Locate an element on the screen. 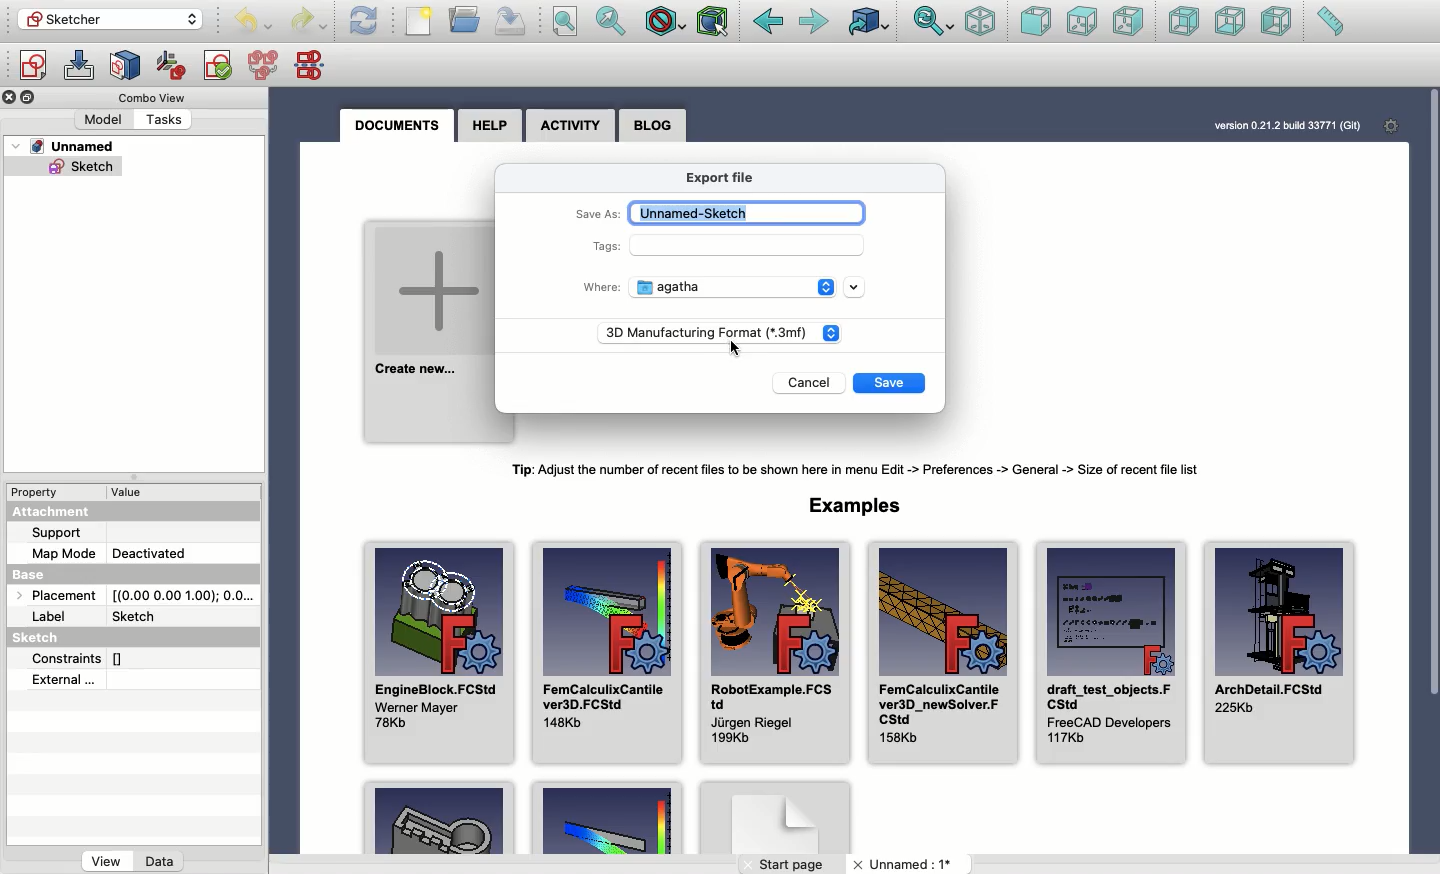  Export file is located at coordinates (733, 179).